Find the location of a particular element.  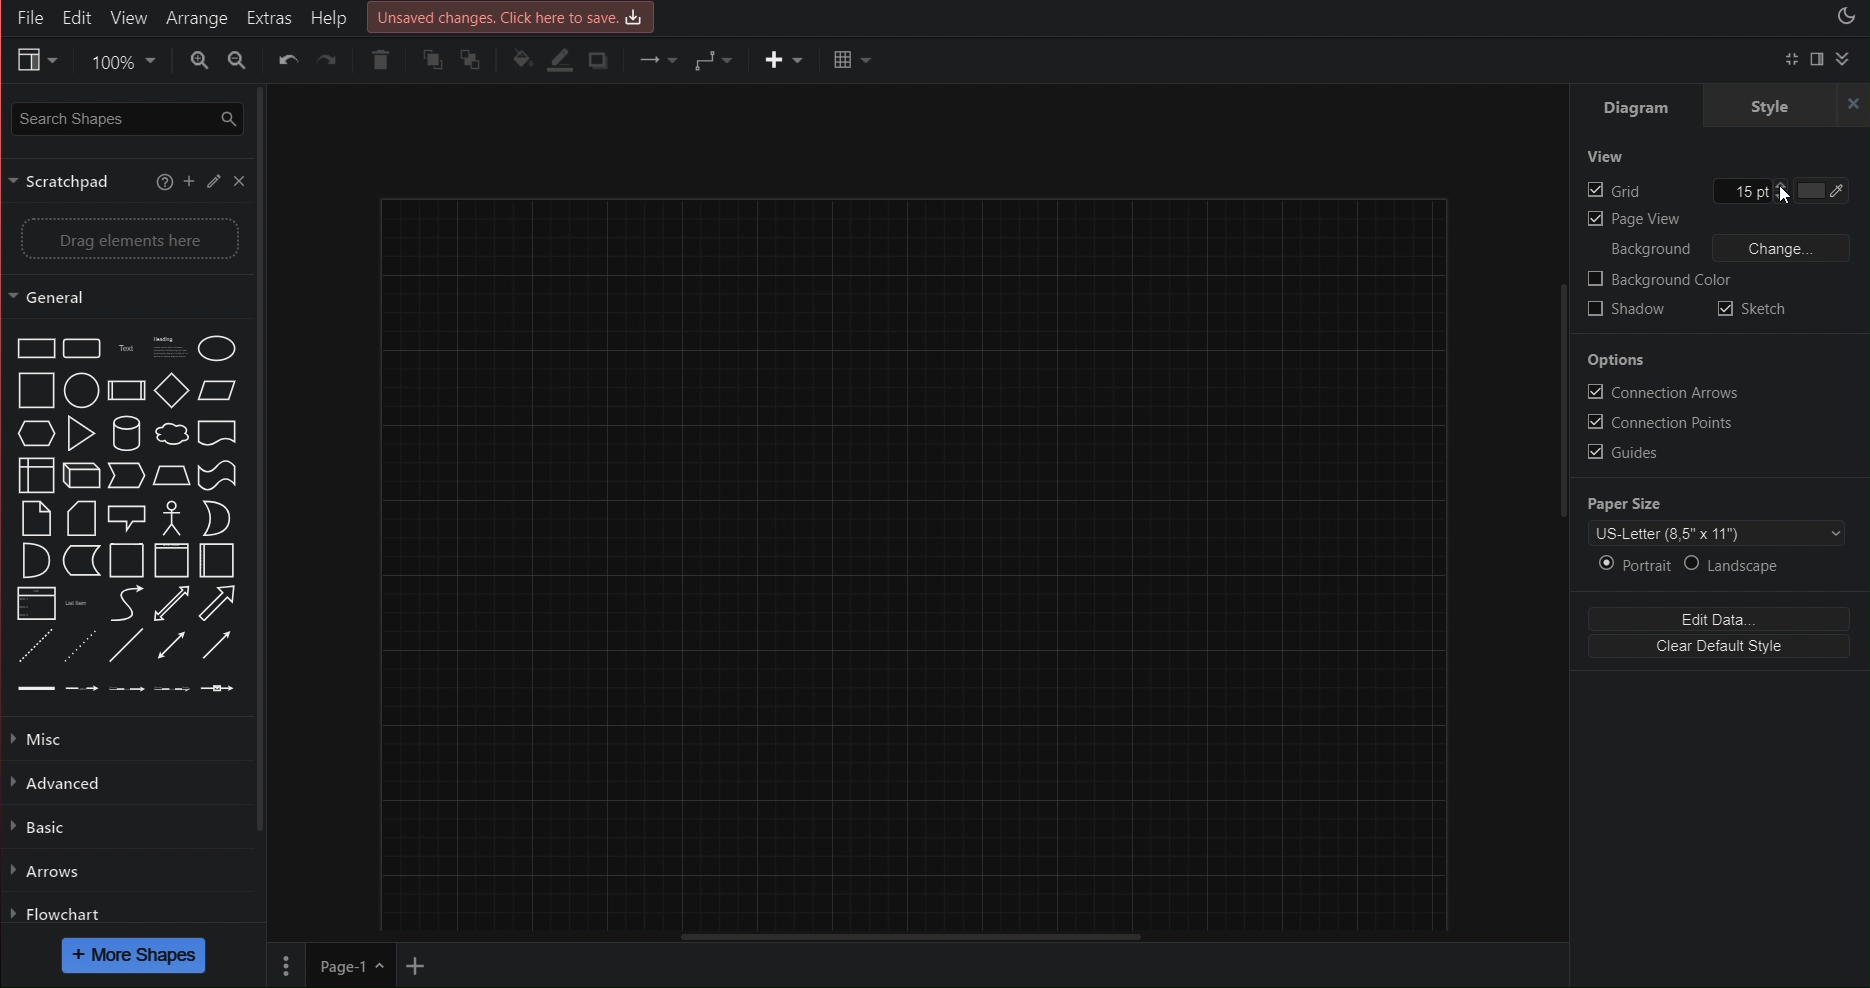

arrow is located at coordinates (80, 561).